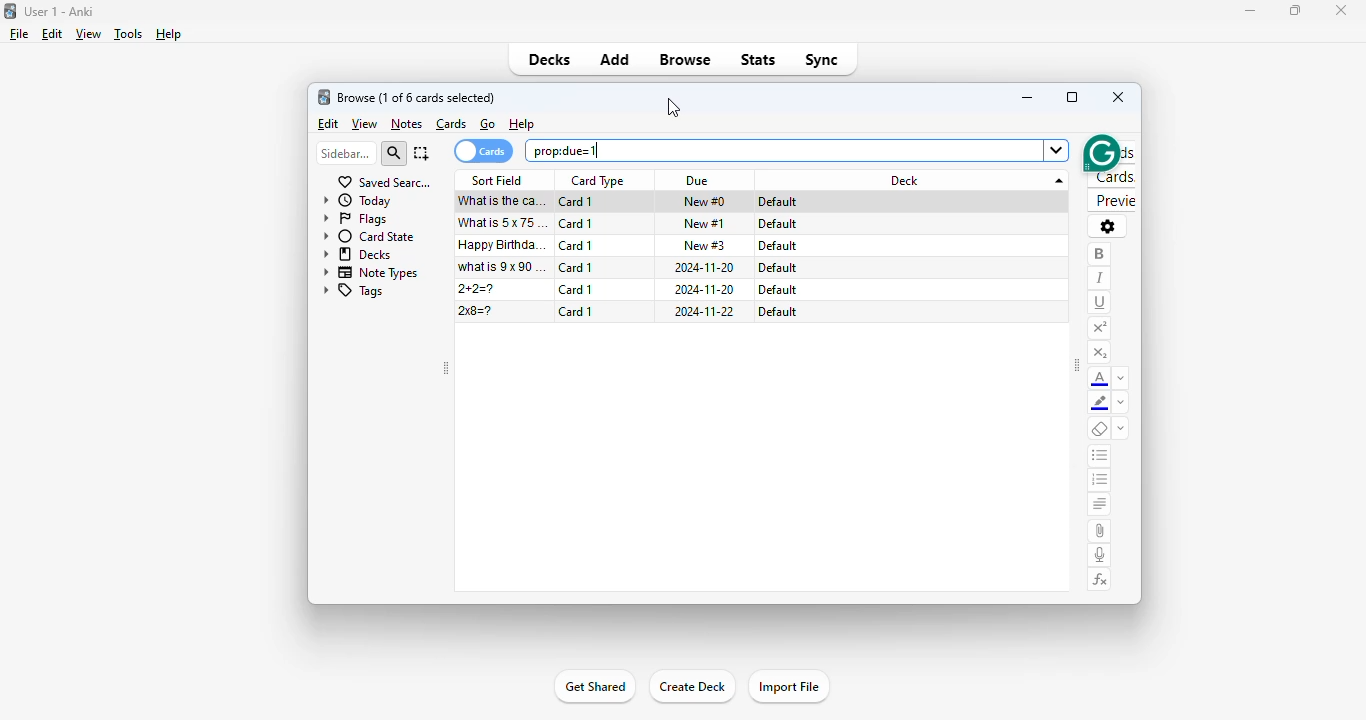 The height and width of the screenshot is (720, 1366). I want to click on tags, so click(352, 292).